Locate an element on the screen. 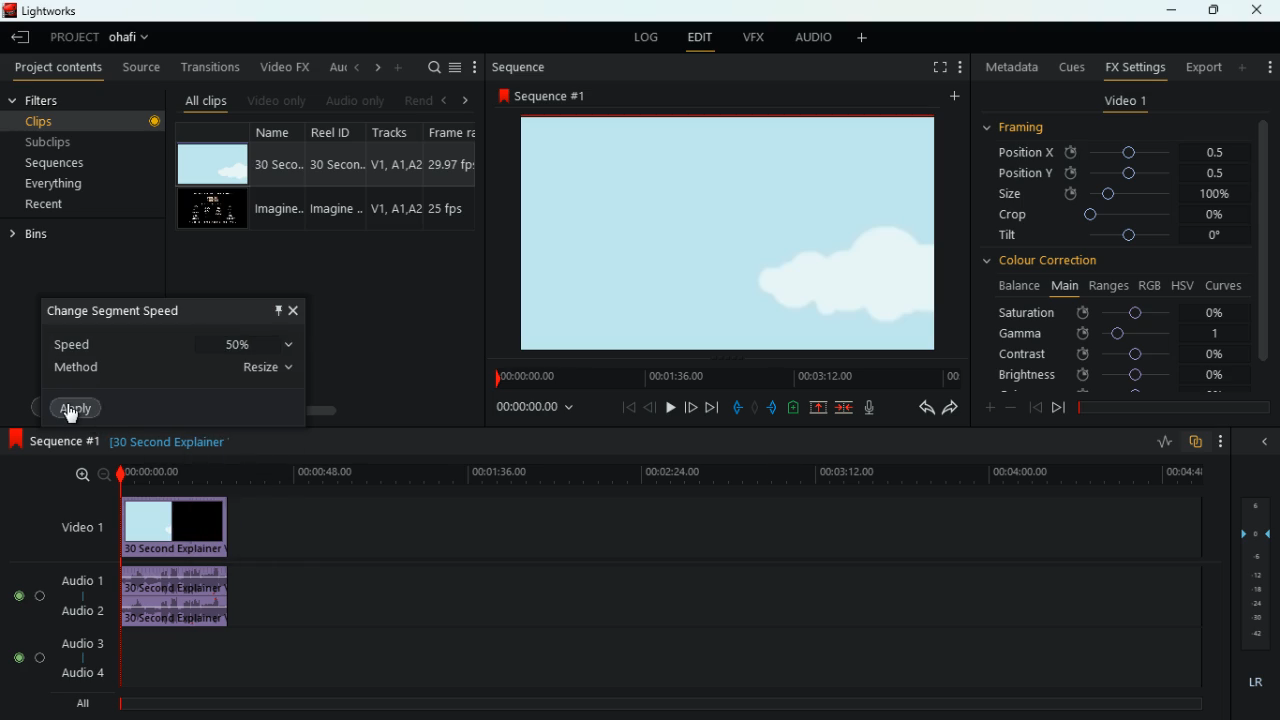  framing is located at coordinates (1026, 129).